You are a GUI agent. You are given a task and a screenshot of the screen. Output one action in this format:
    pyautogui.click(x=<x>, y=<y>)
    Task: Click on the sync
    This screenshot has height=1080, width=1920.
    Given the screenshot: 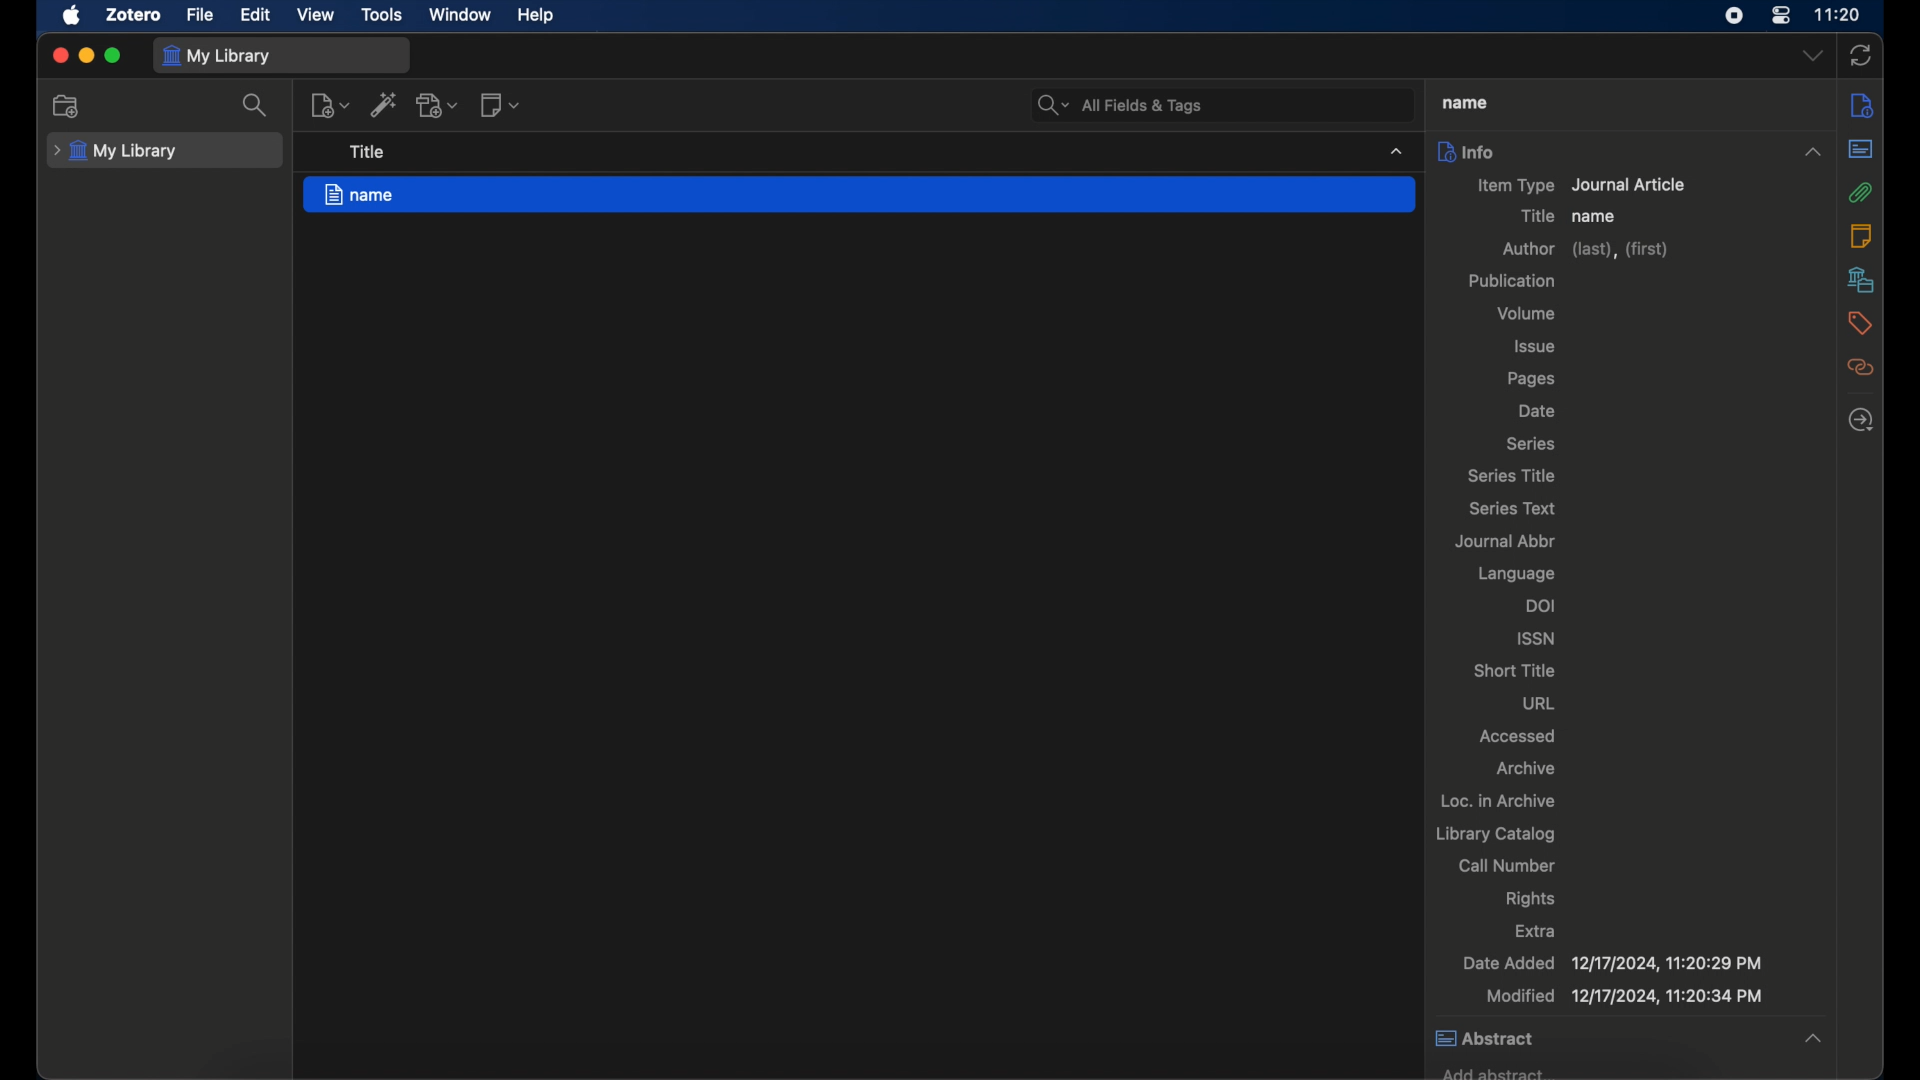 What is the action you would take?
    pyautogui.click(x=1861, y=55)
    